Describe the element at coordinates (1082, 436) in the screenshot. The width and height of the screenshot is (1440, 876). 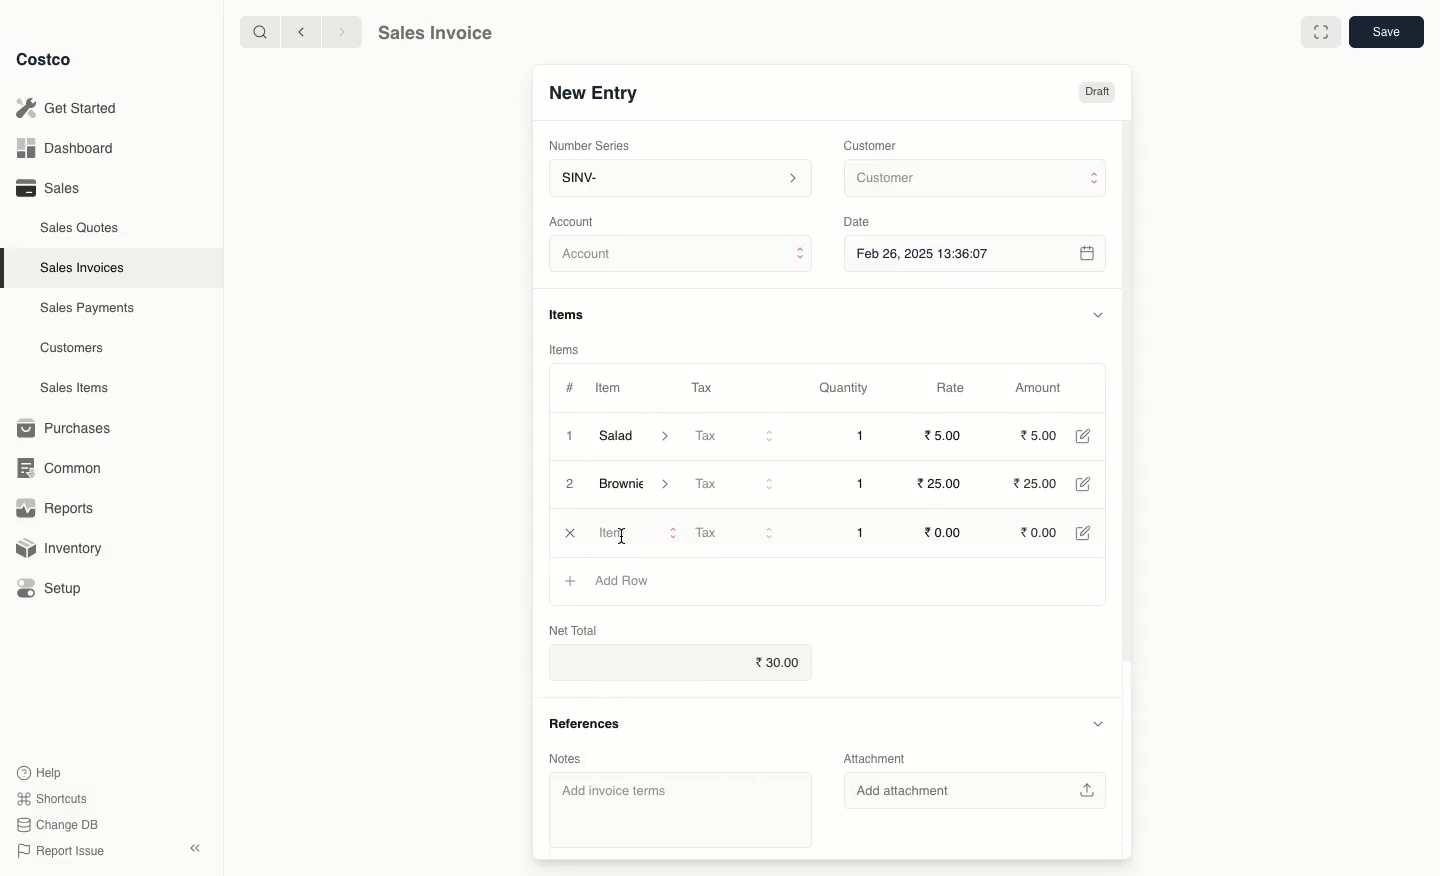
I see `Edit` at that location.